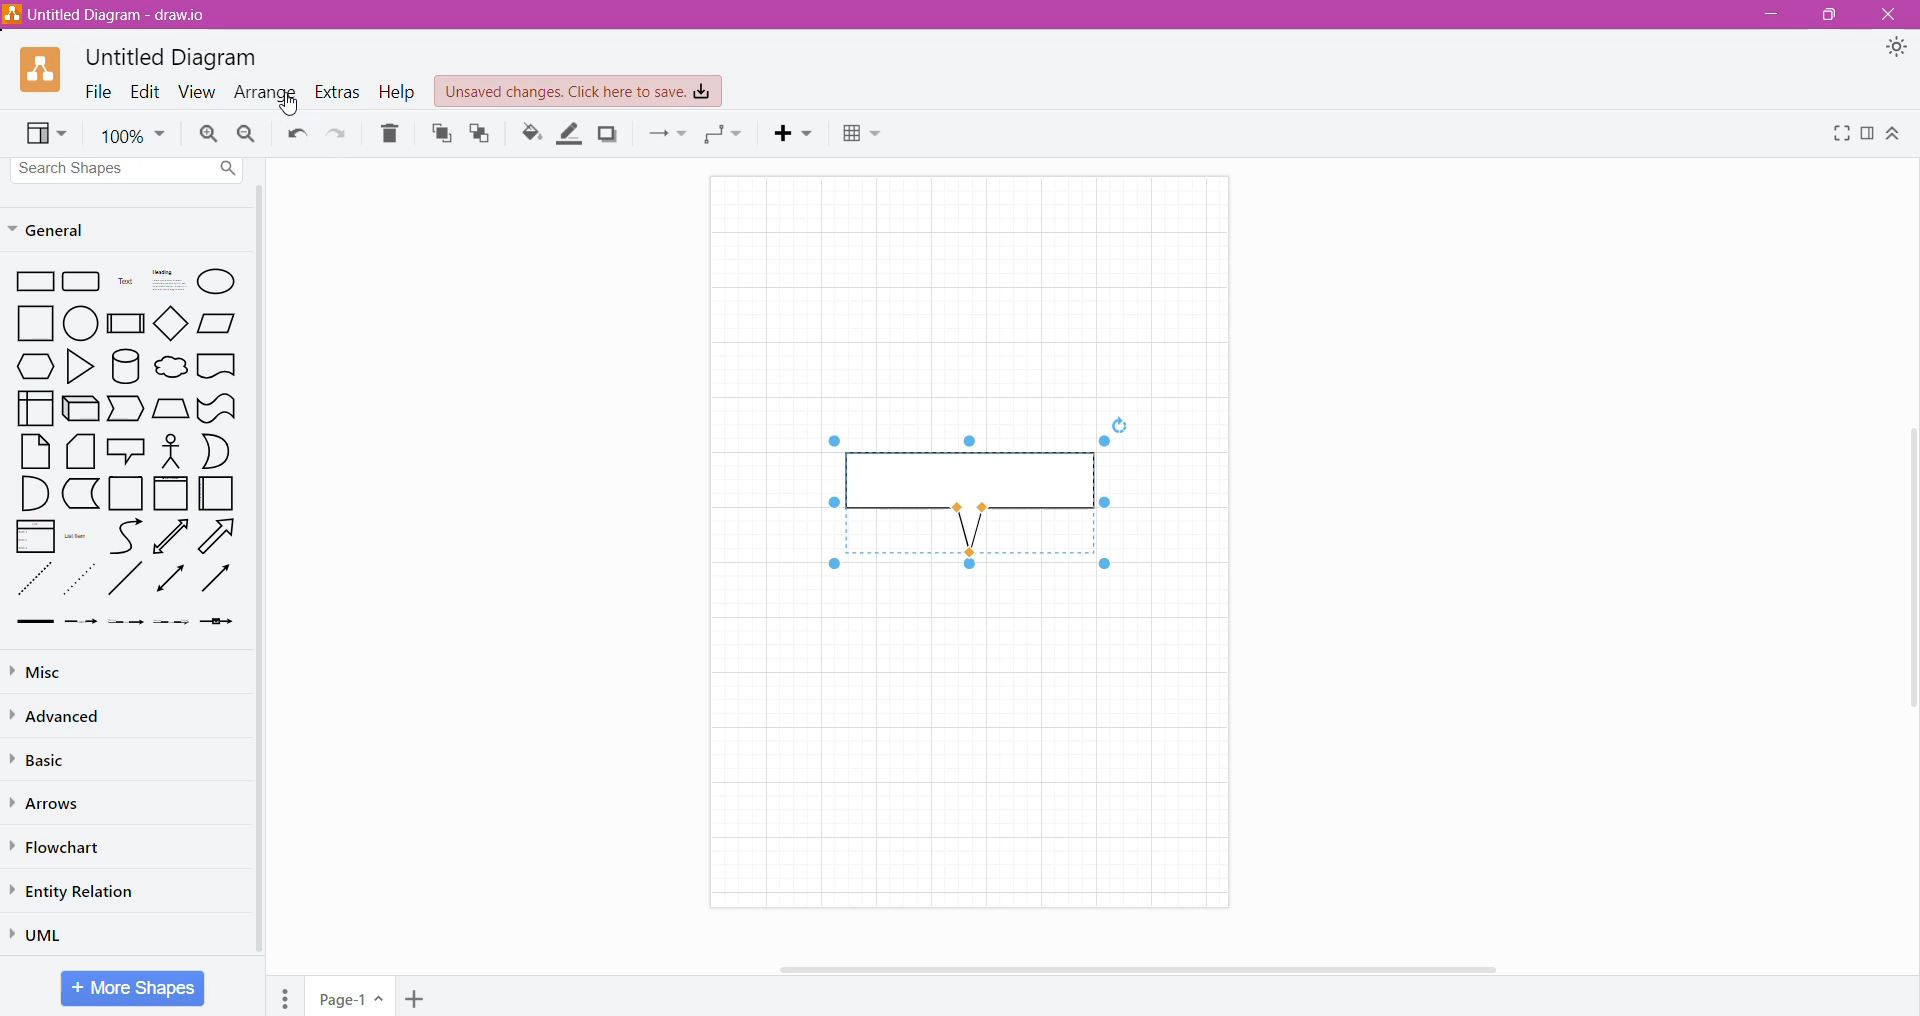 This screenshot has width=1920, height=1016. What do you see at coordinates (210, 134) in the screenshot?
I see `zoon in` at bounding box center [210, 134].